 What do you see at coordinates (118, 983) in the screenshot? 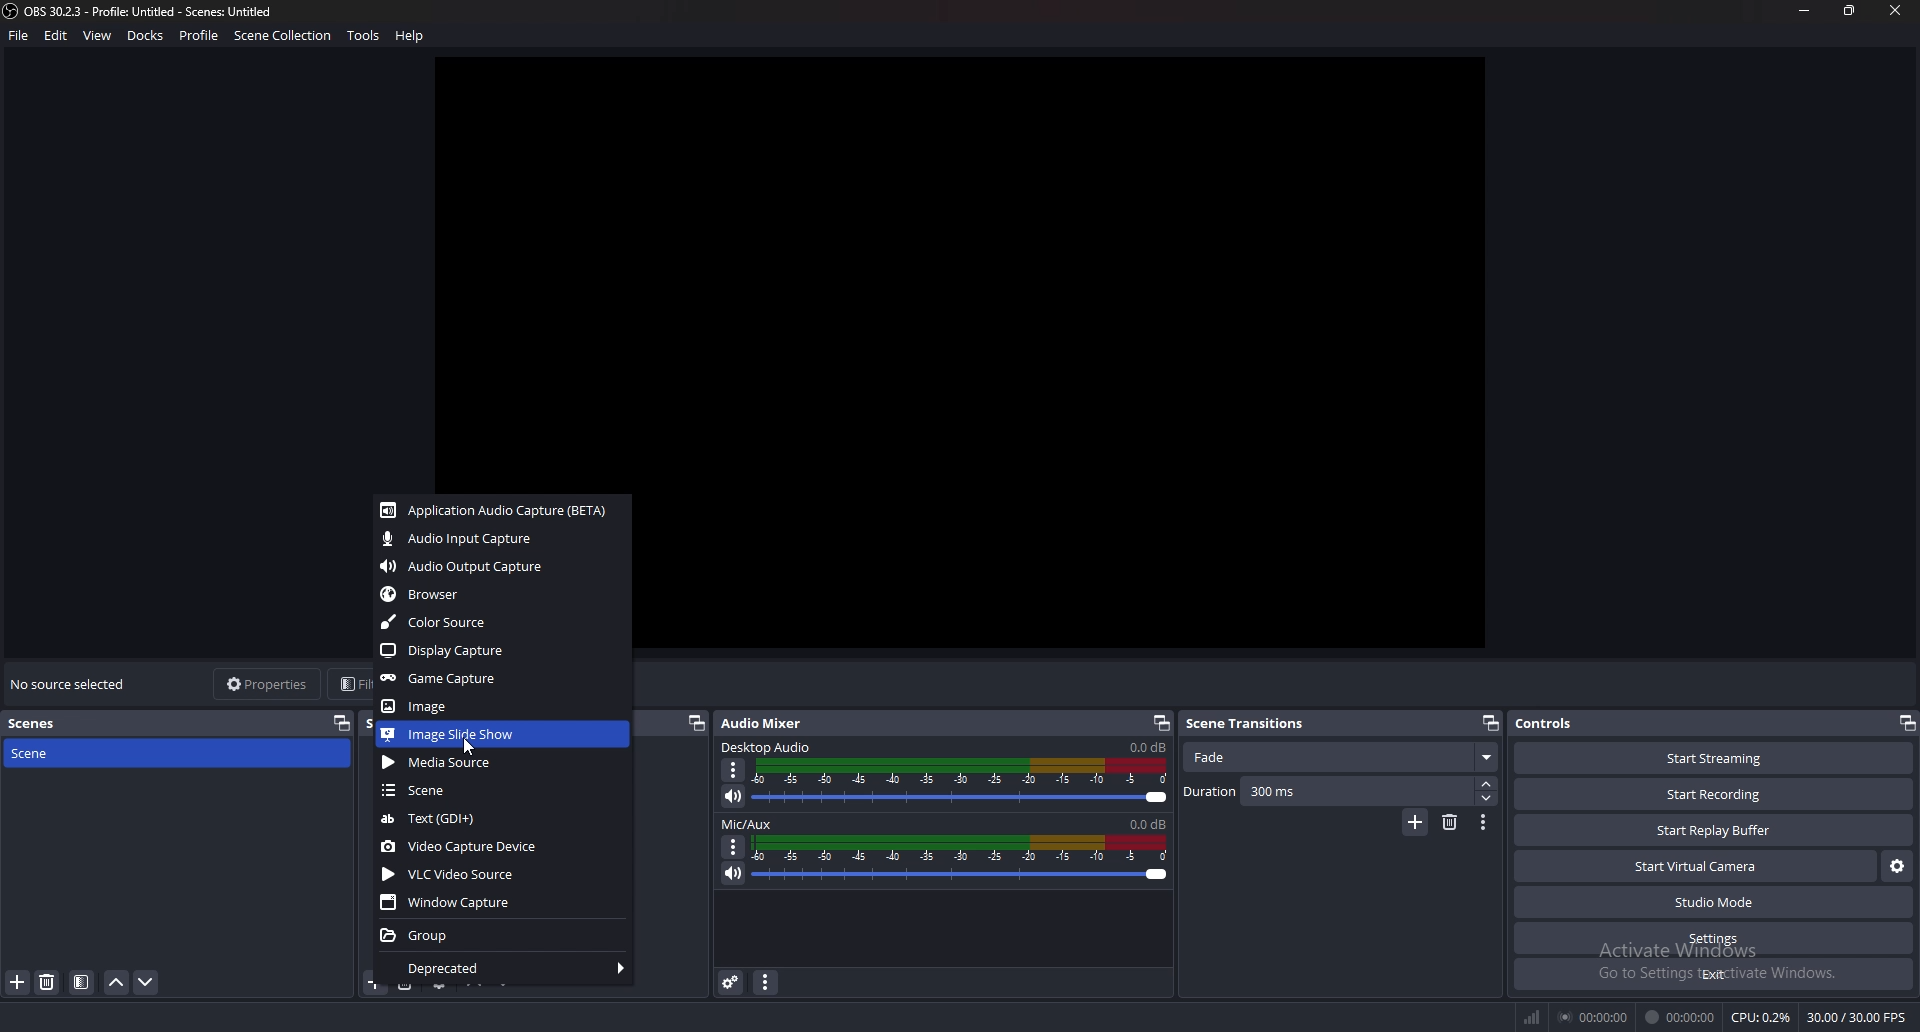
I see `move scene up` at bounding box center [118, 983].